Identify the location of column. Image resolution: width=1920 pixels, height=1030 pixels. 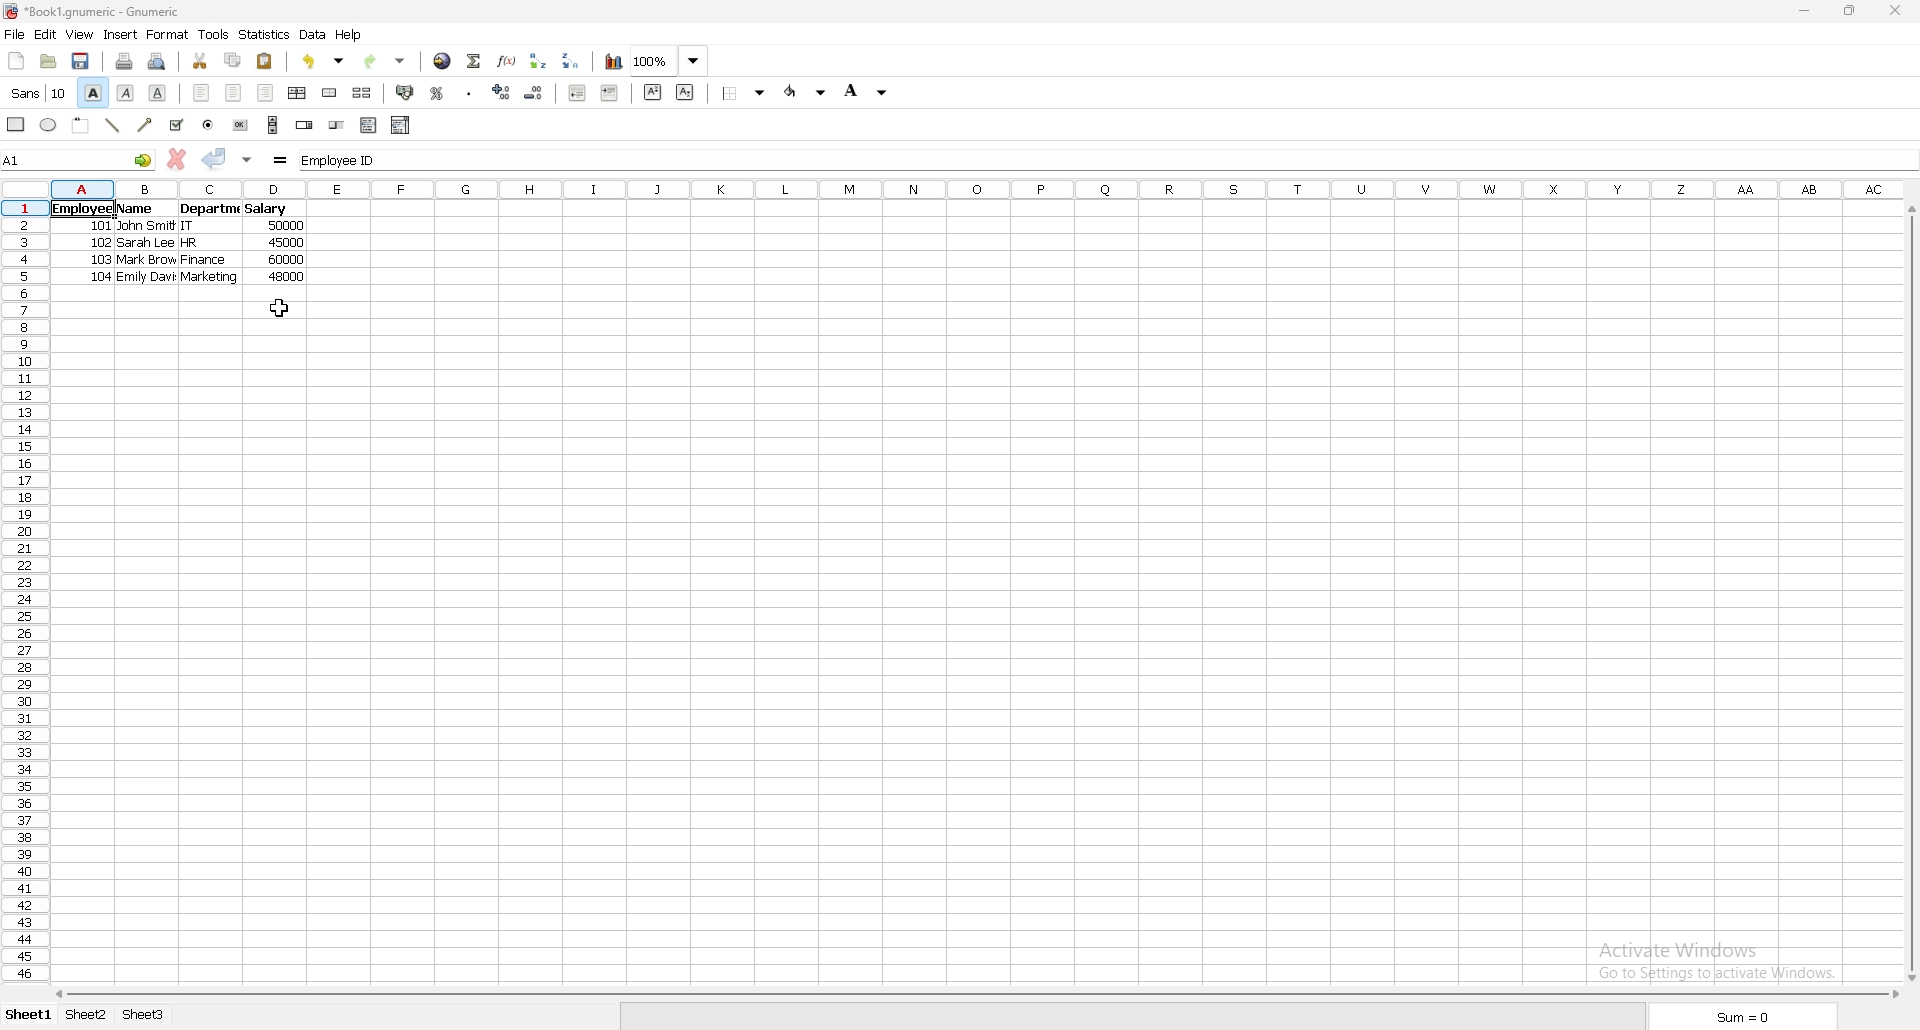
(978, 191).